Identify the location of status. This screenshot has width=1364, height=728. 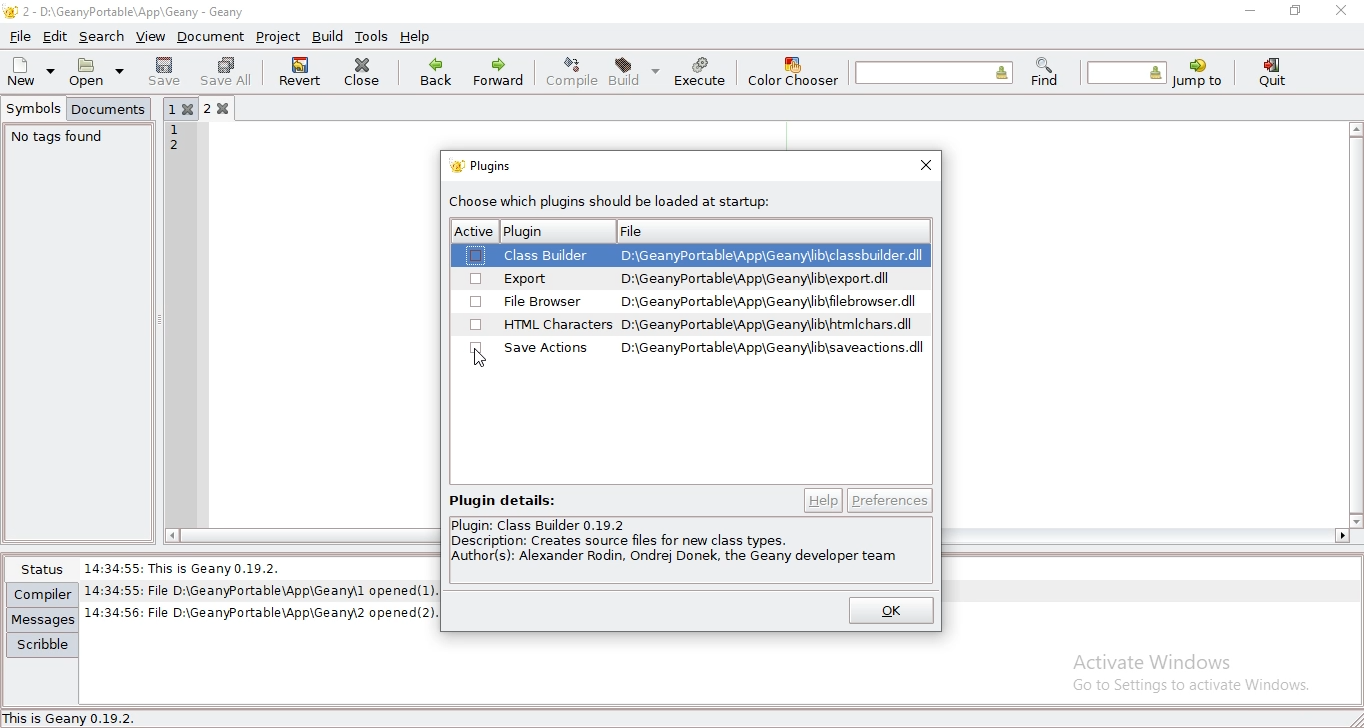
(39, 569).